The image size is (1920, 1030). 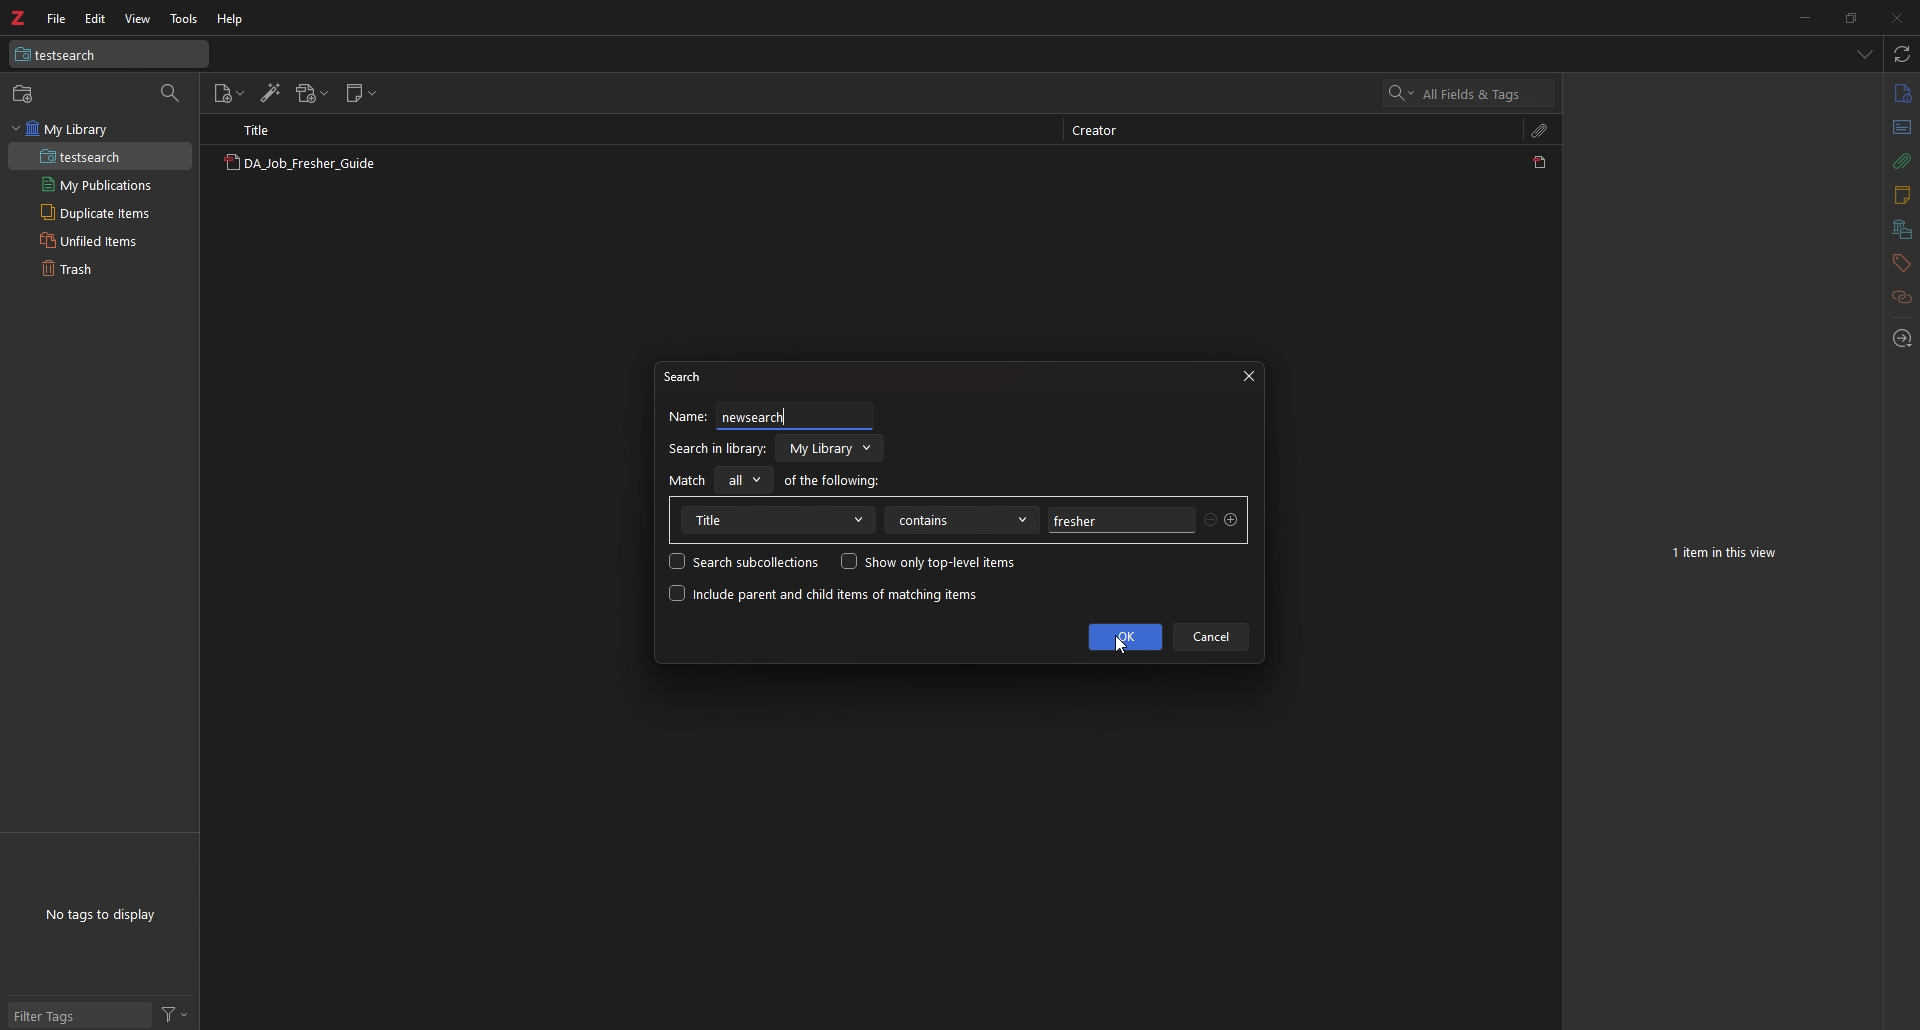 What do you see at coordinates (109, 54) in the screenshot?
I see `test search` at bounding box center [109, 54].